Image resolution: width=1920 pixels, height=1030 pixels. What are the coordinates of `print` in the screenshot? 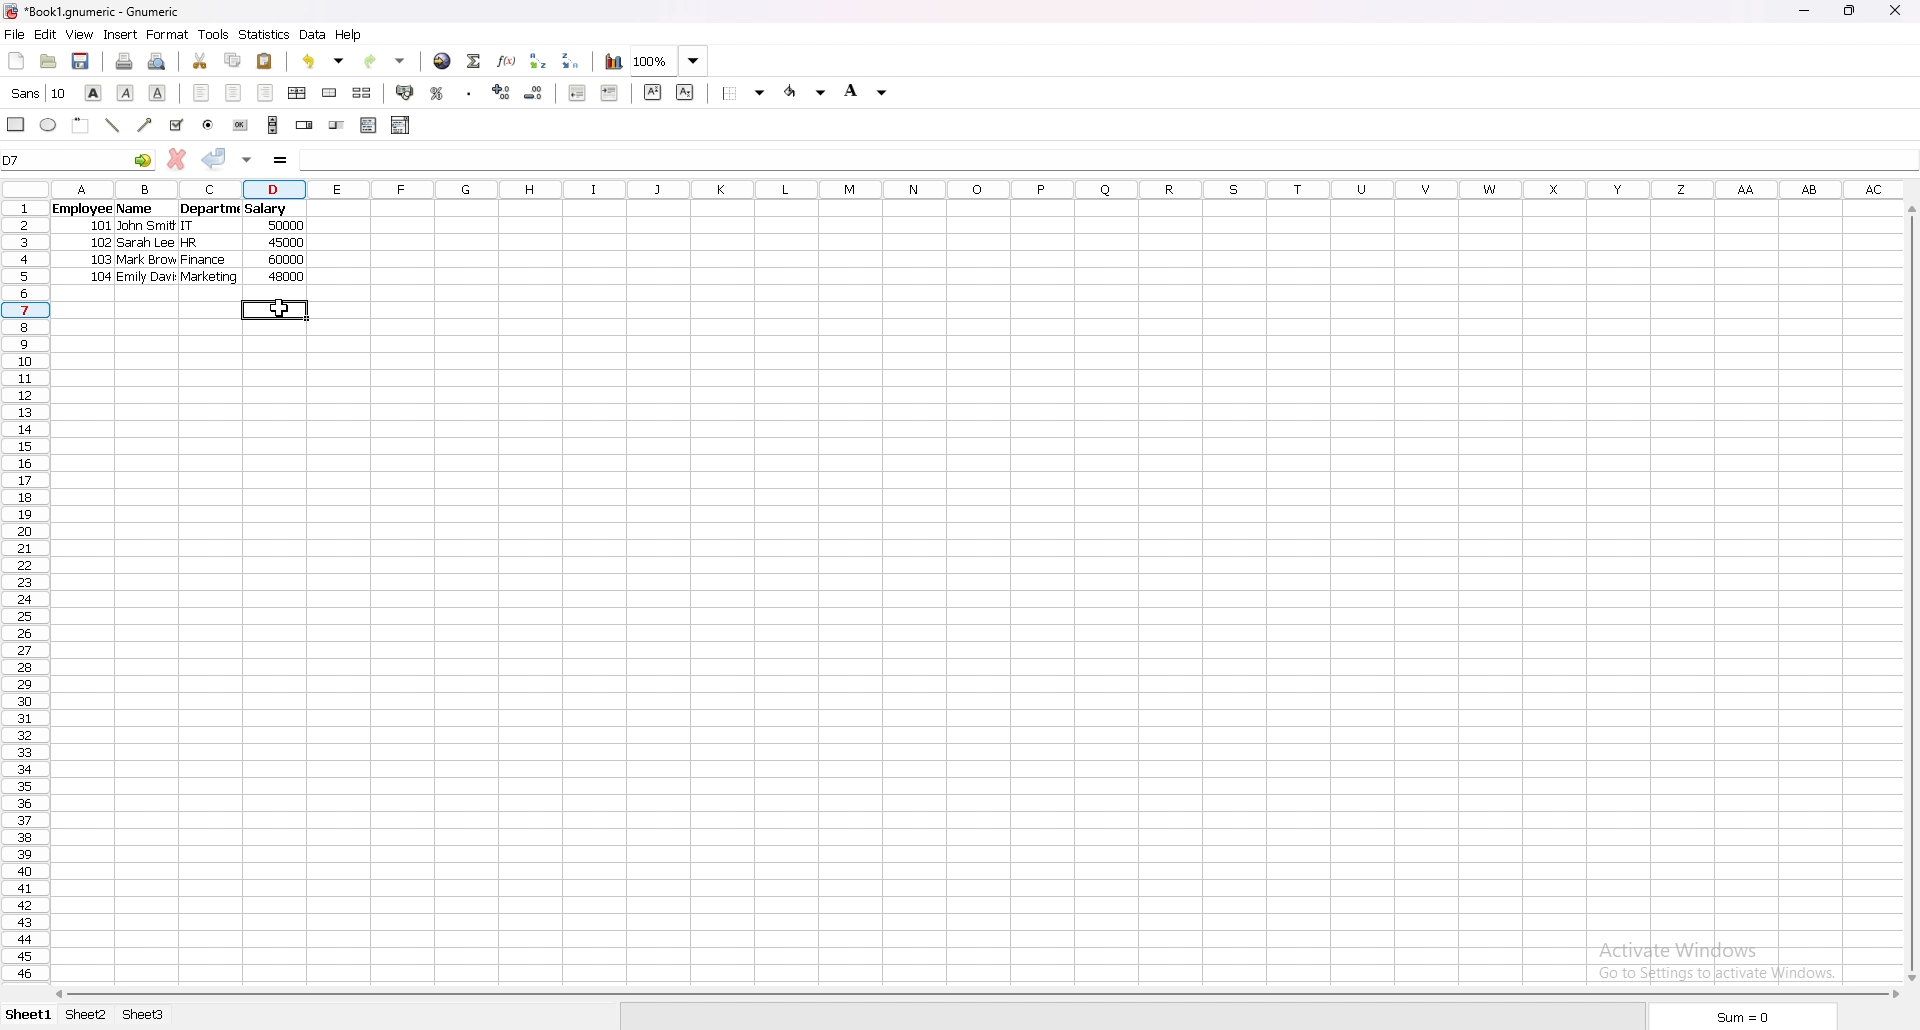 It's located at (126, 61).